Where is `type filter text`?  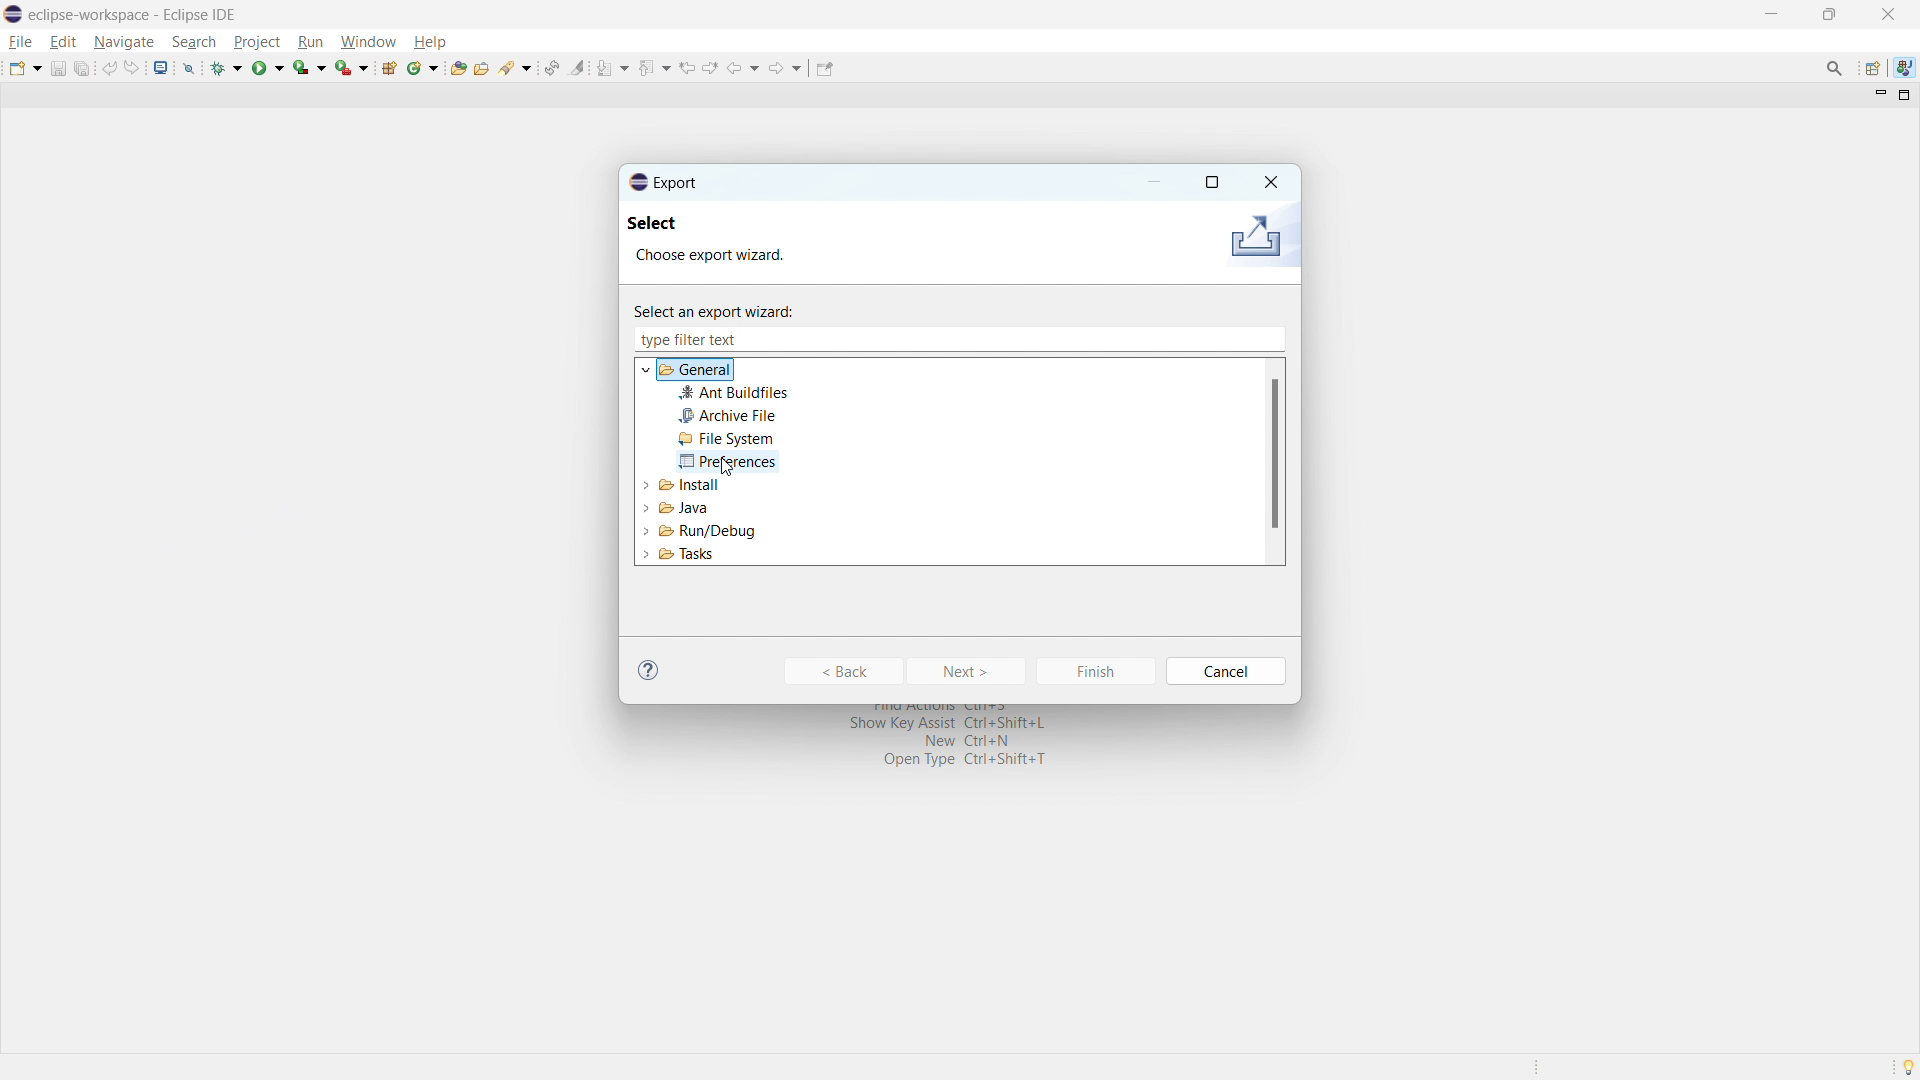 type filter text is located at coordinates (695, 339).